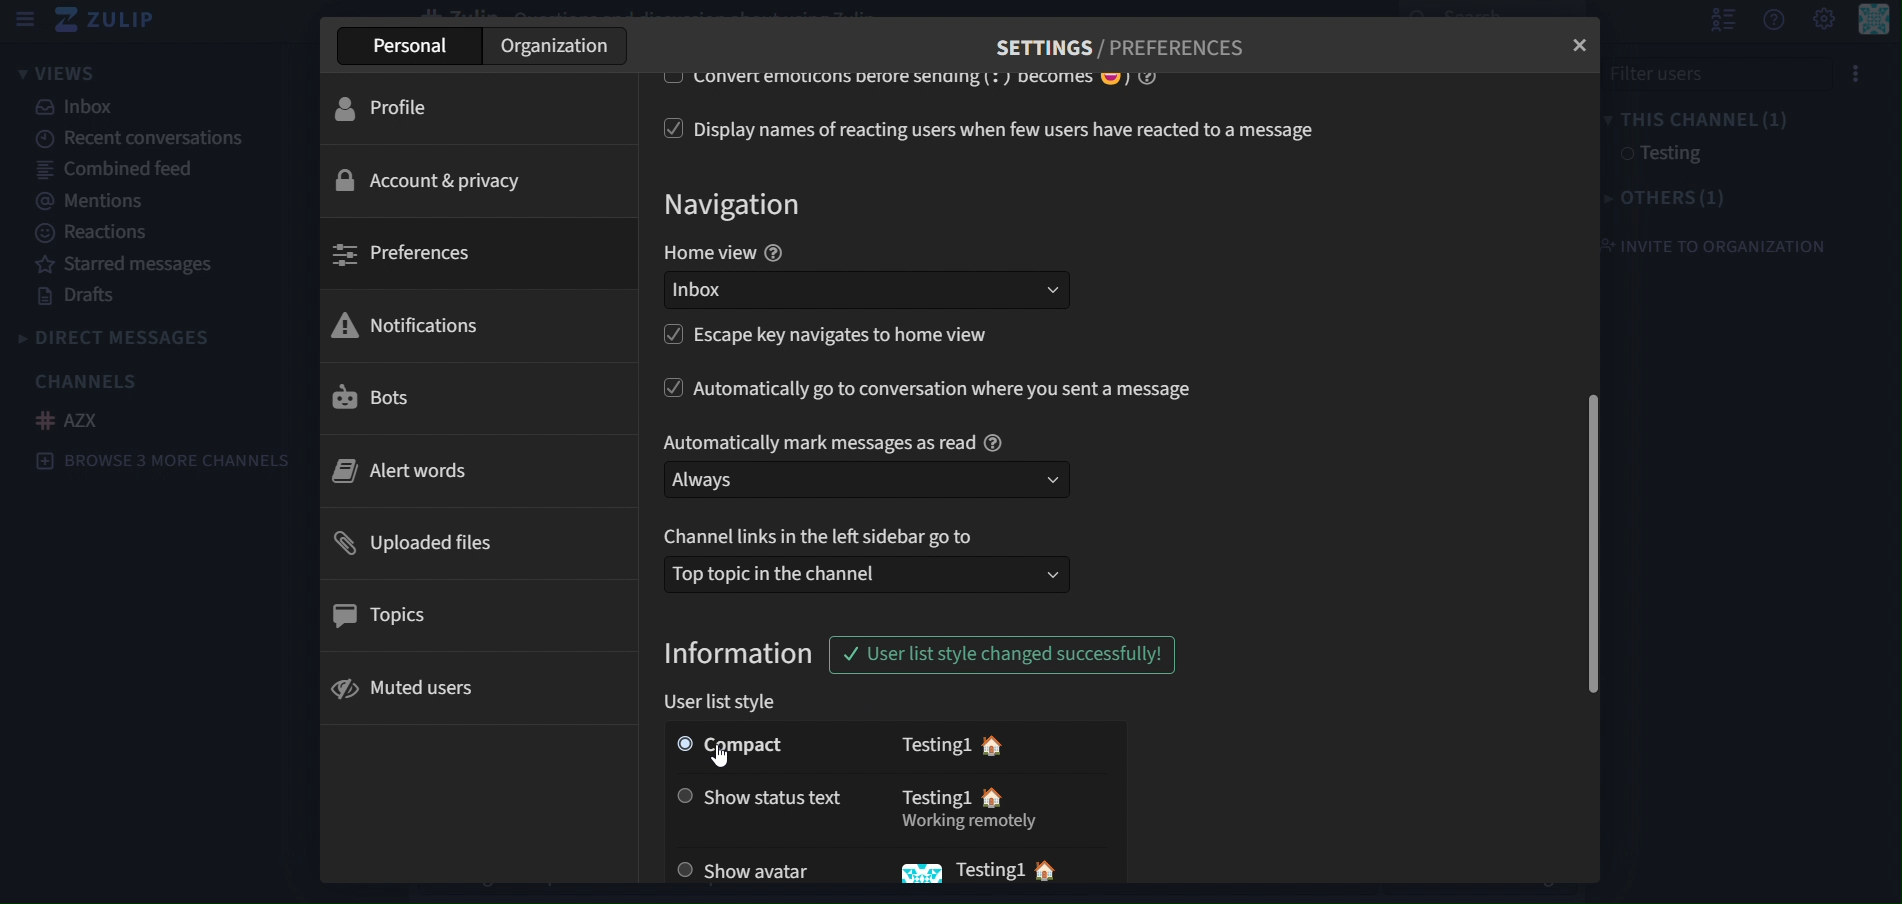 The image size is (1902, 904). What do you see at coordinates (934, 744) in the screenshot?
I see `testing1` at bounding box center [934, 744].